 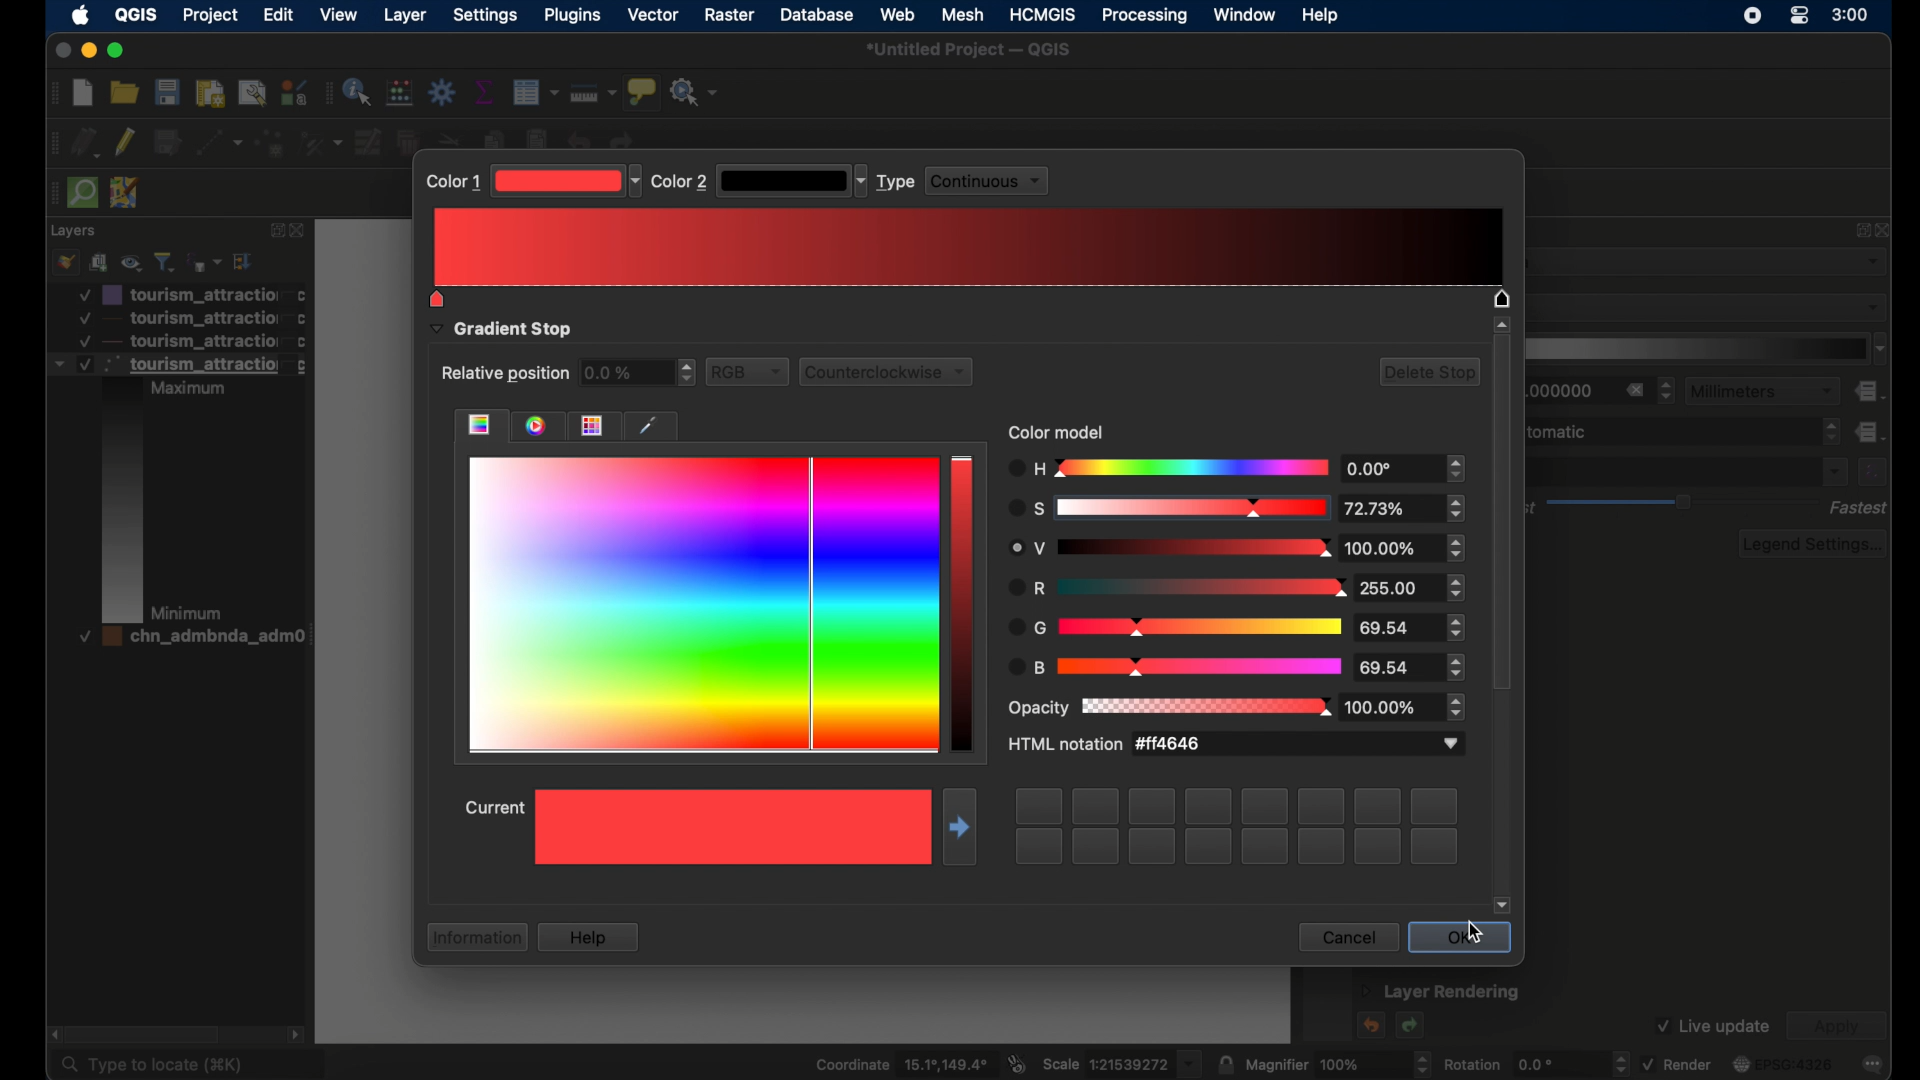 I want to click on continuous, so click(x=992, y=180).